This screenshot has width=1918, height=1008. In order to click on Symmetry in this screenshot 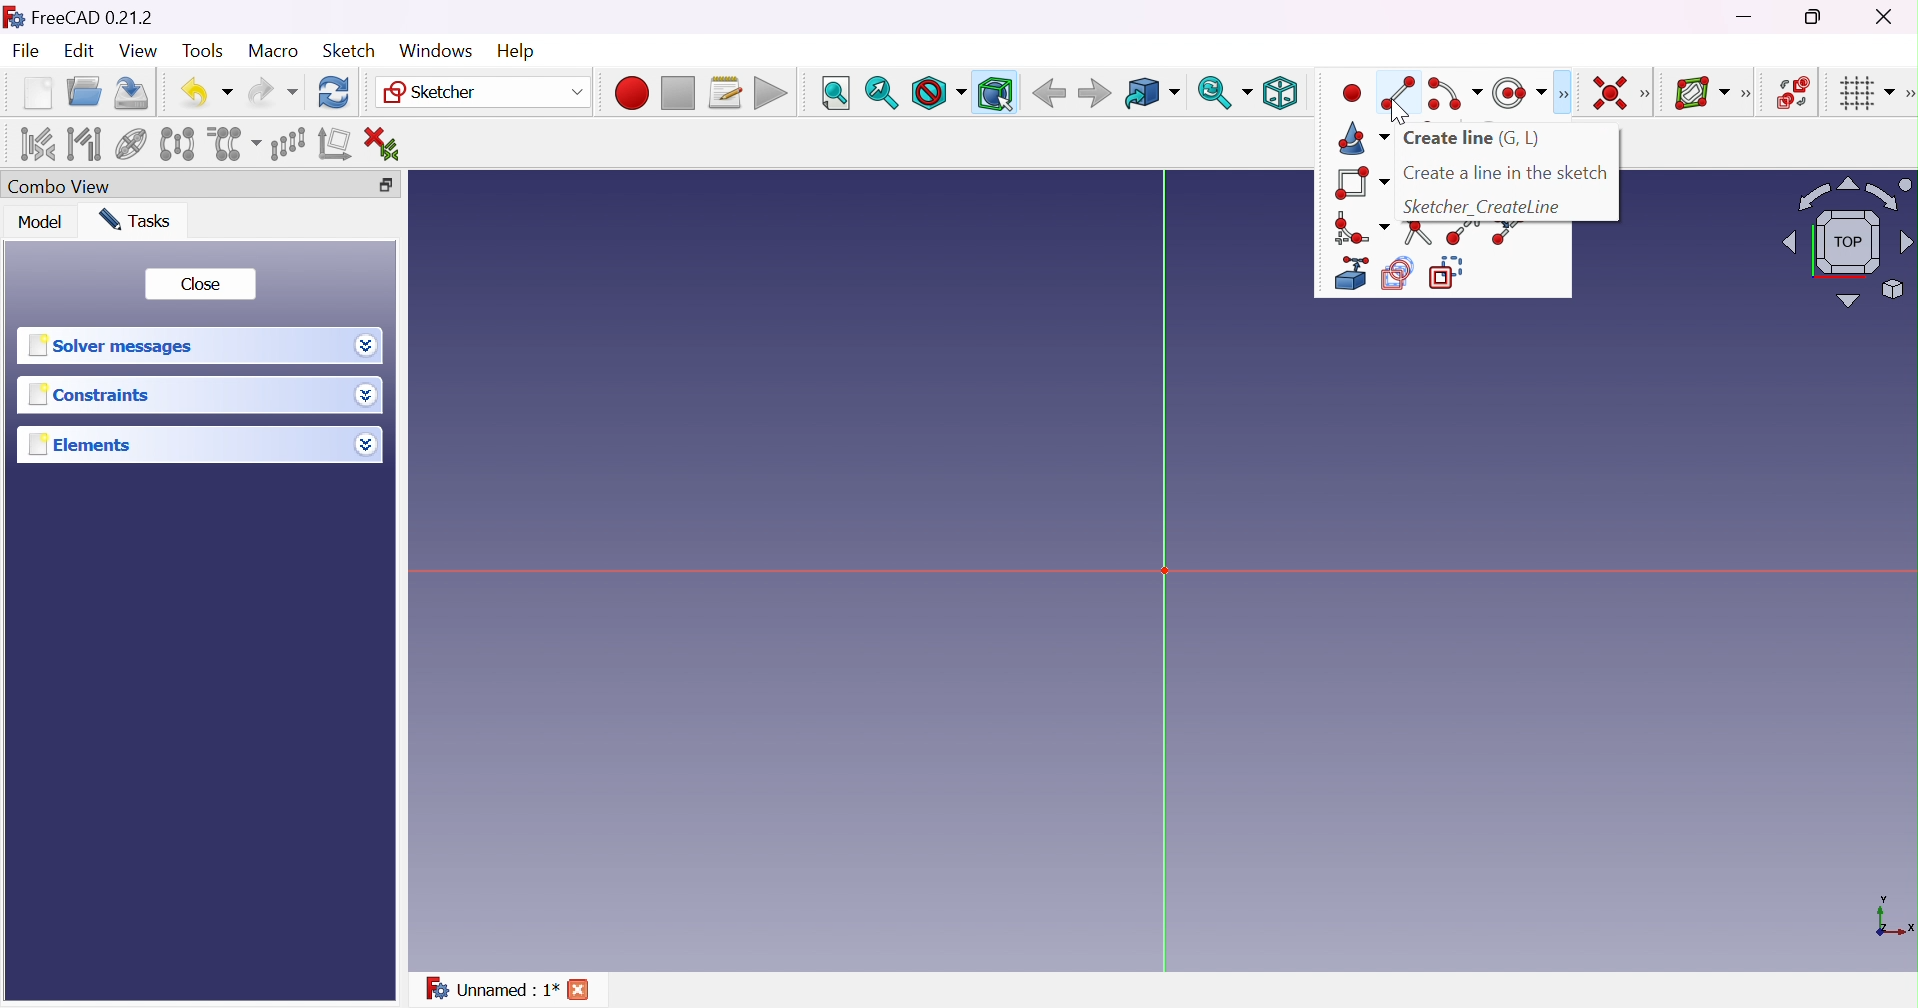, I will do `click(176, 144)`.